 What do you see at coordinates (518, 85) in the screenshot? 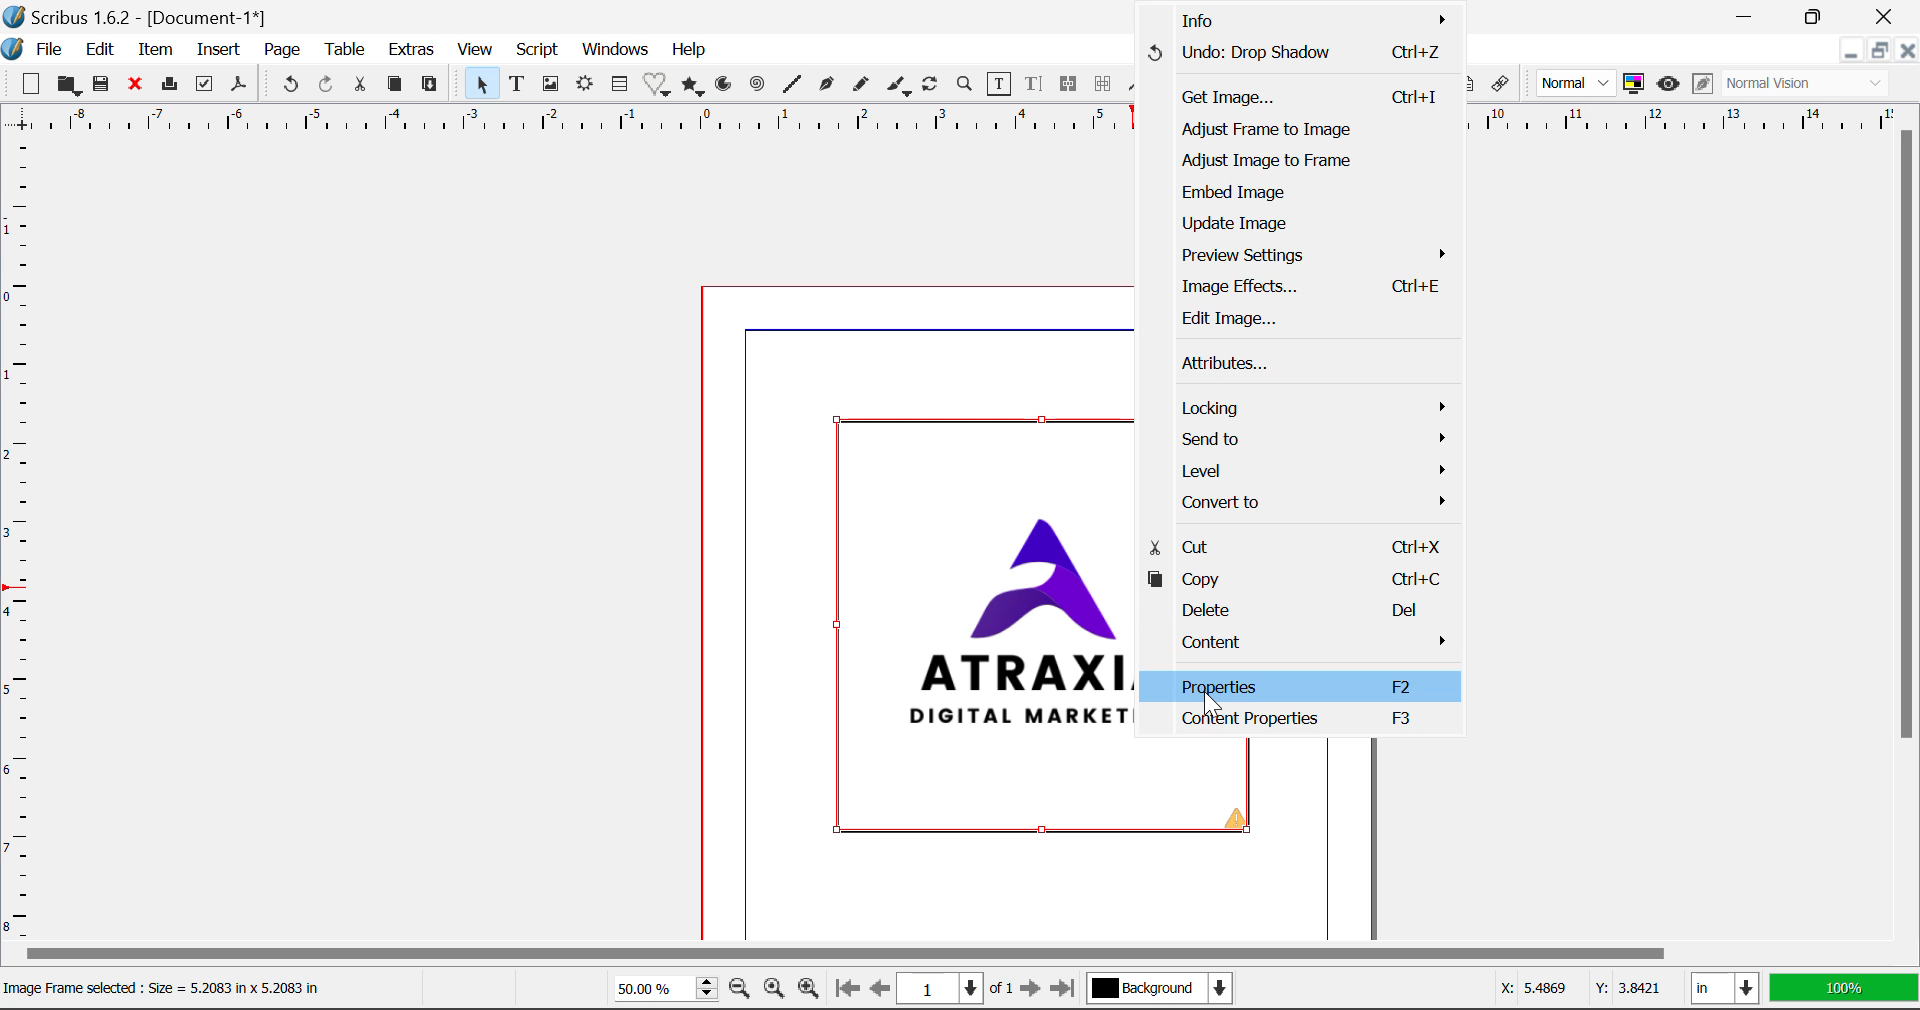
I see `Text Frame` at bounding box center [518, 85].